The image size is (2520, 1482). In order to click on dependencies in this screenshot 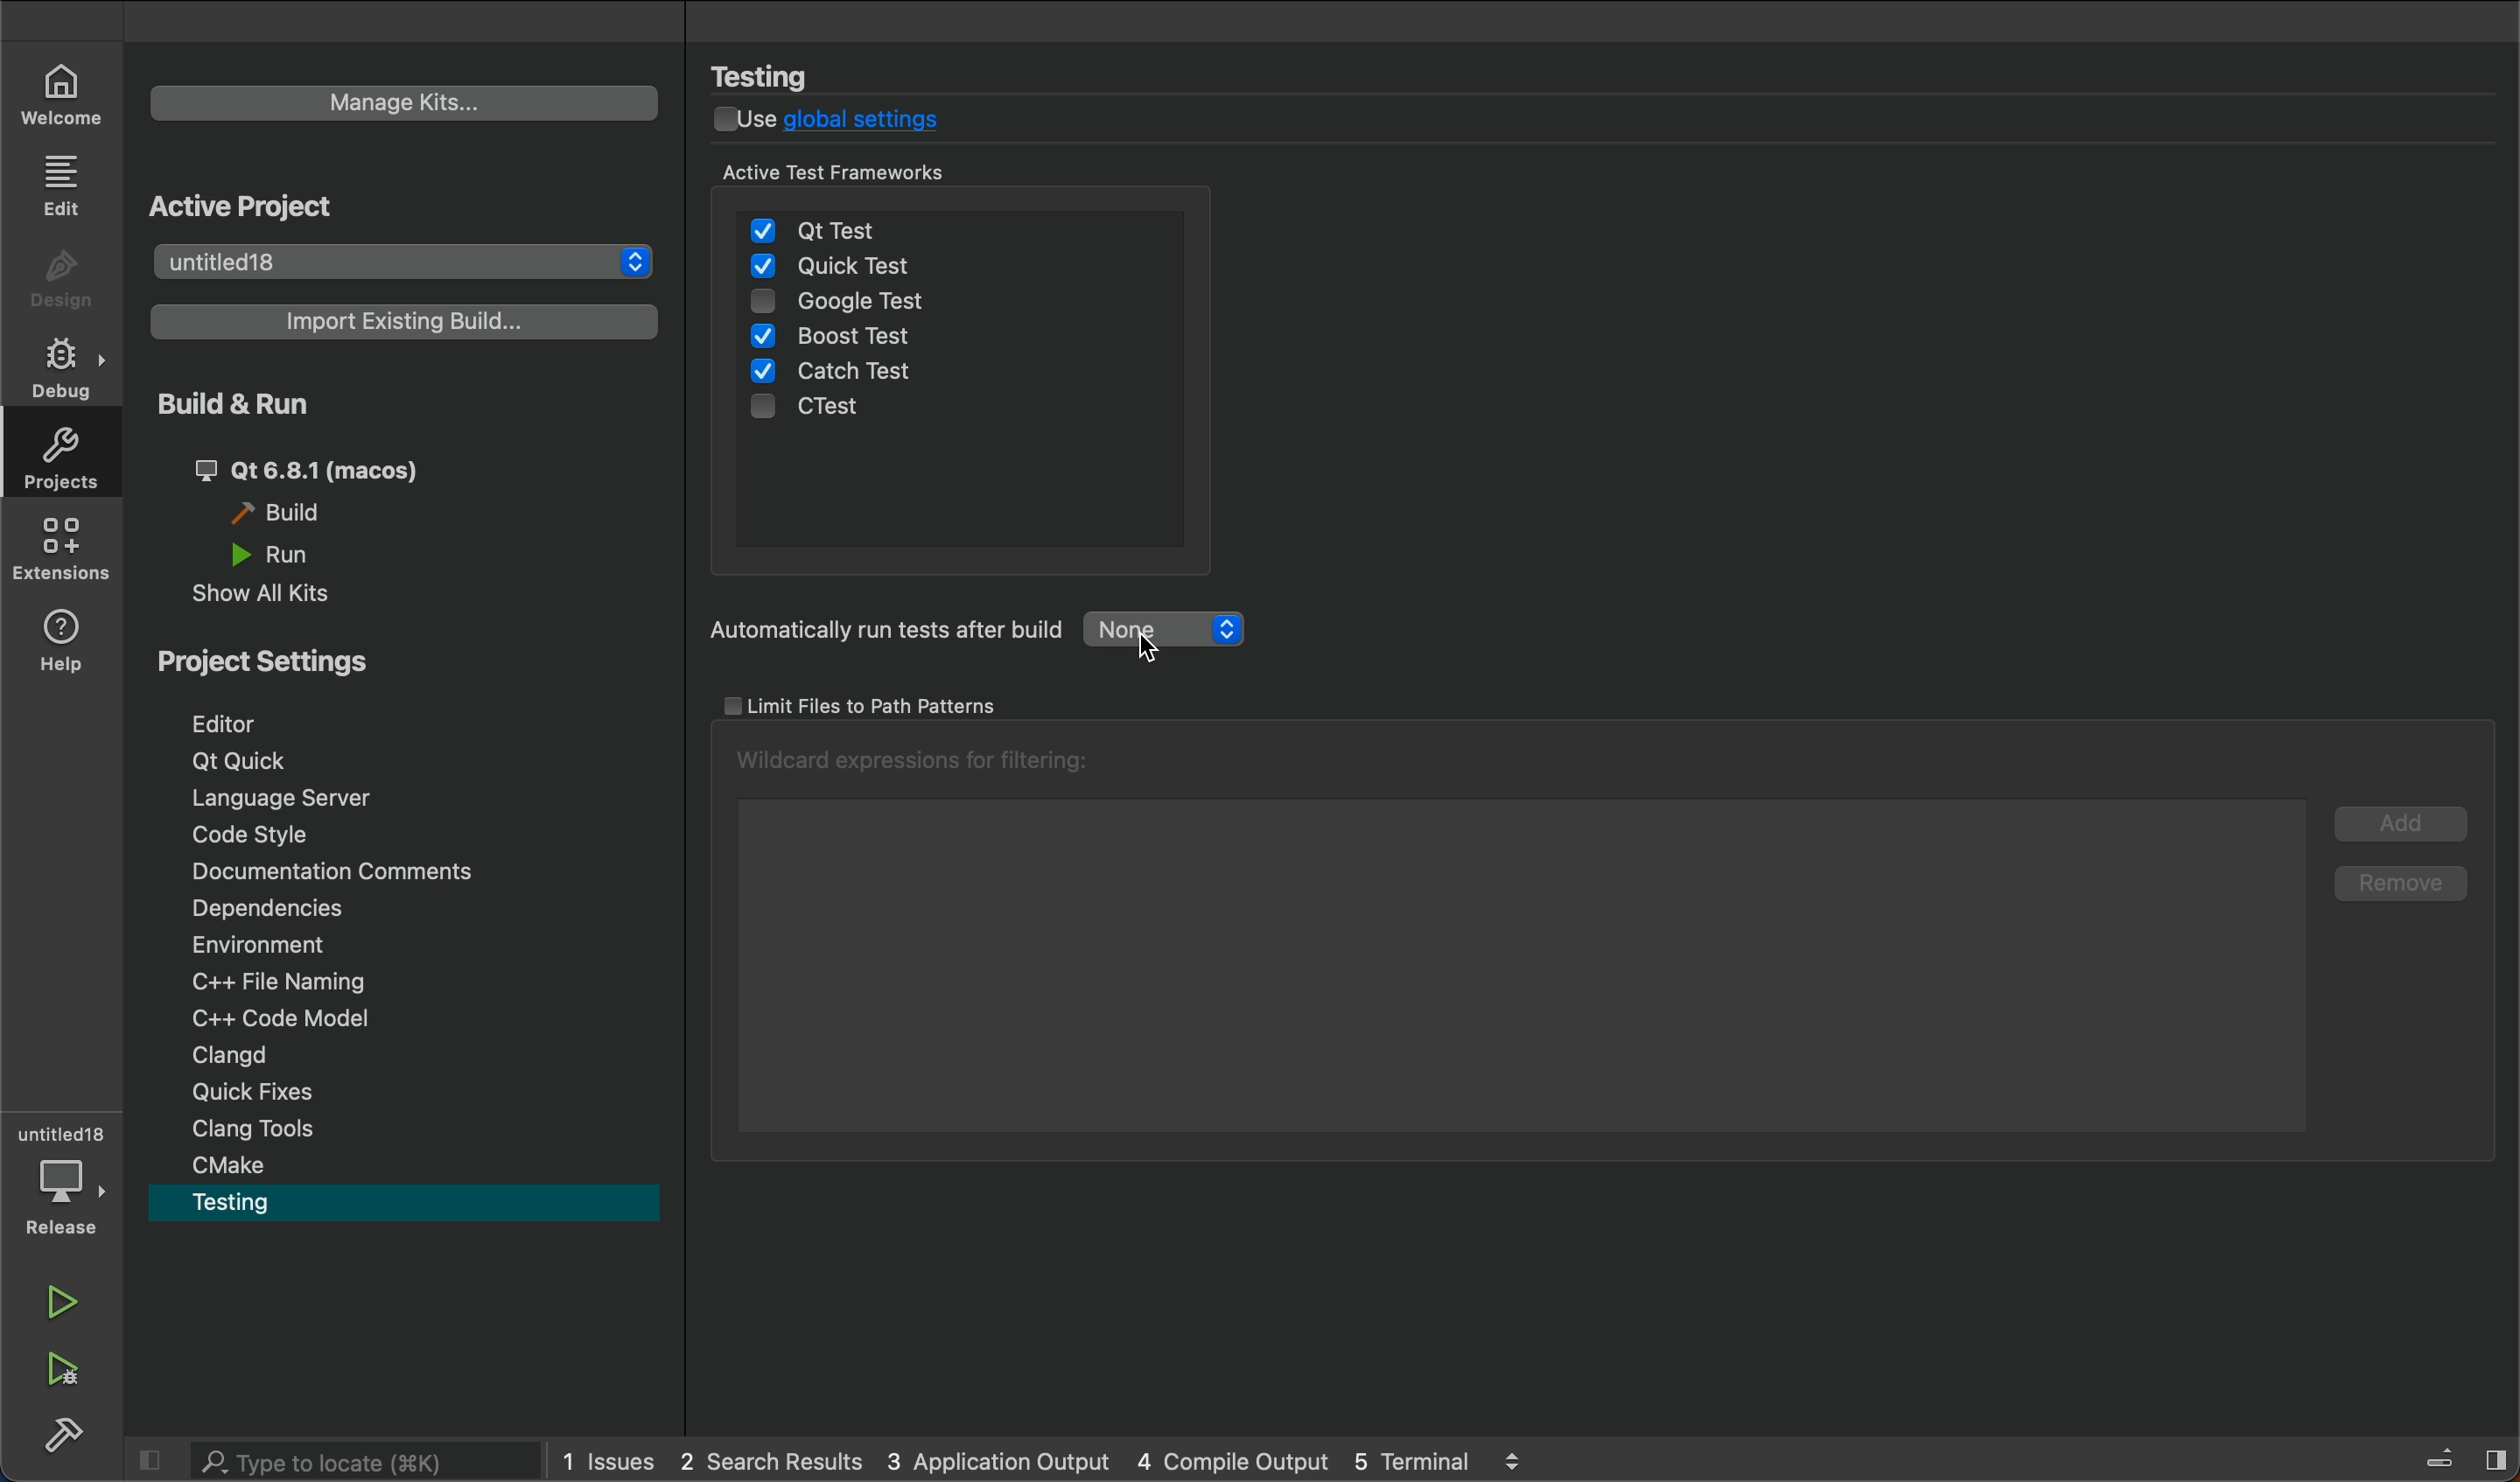, I will do `click(293, 907)`.